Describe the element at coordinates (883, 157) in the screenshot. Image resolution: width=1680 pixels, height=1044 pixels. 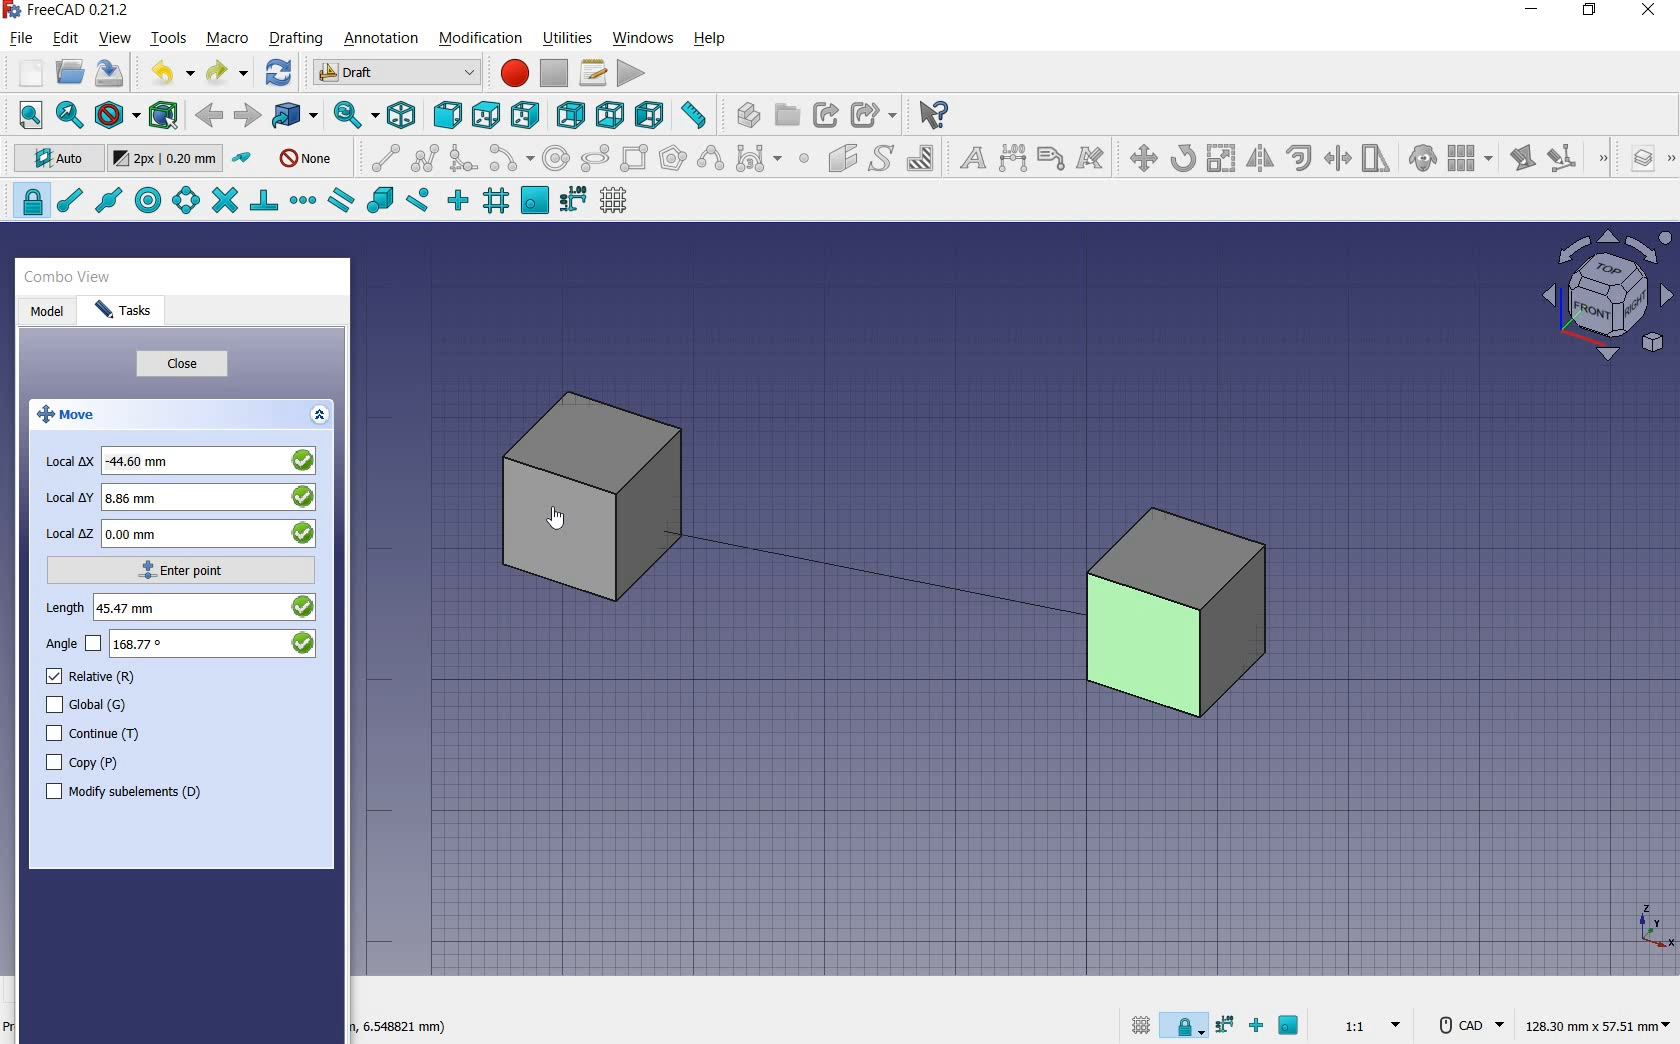
I see `shape from text` at that location.